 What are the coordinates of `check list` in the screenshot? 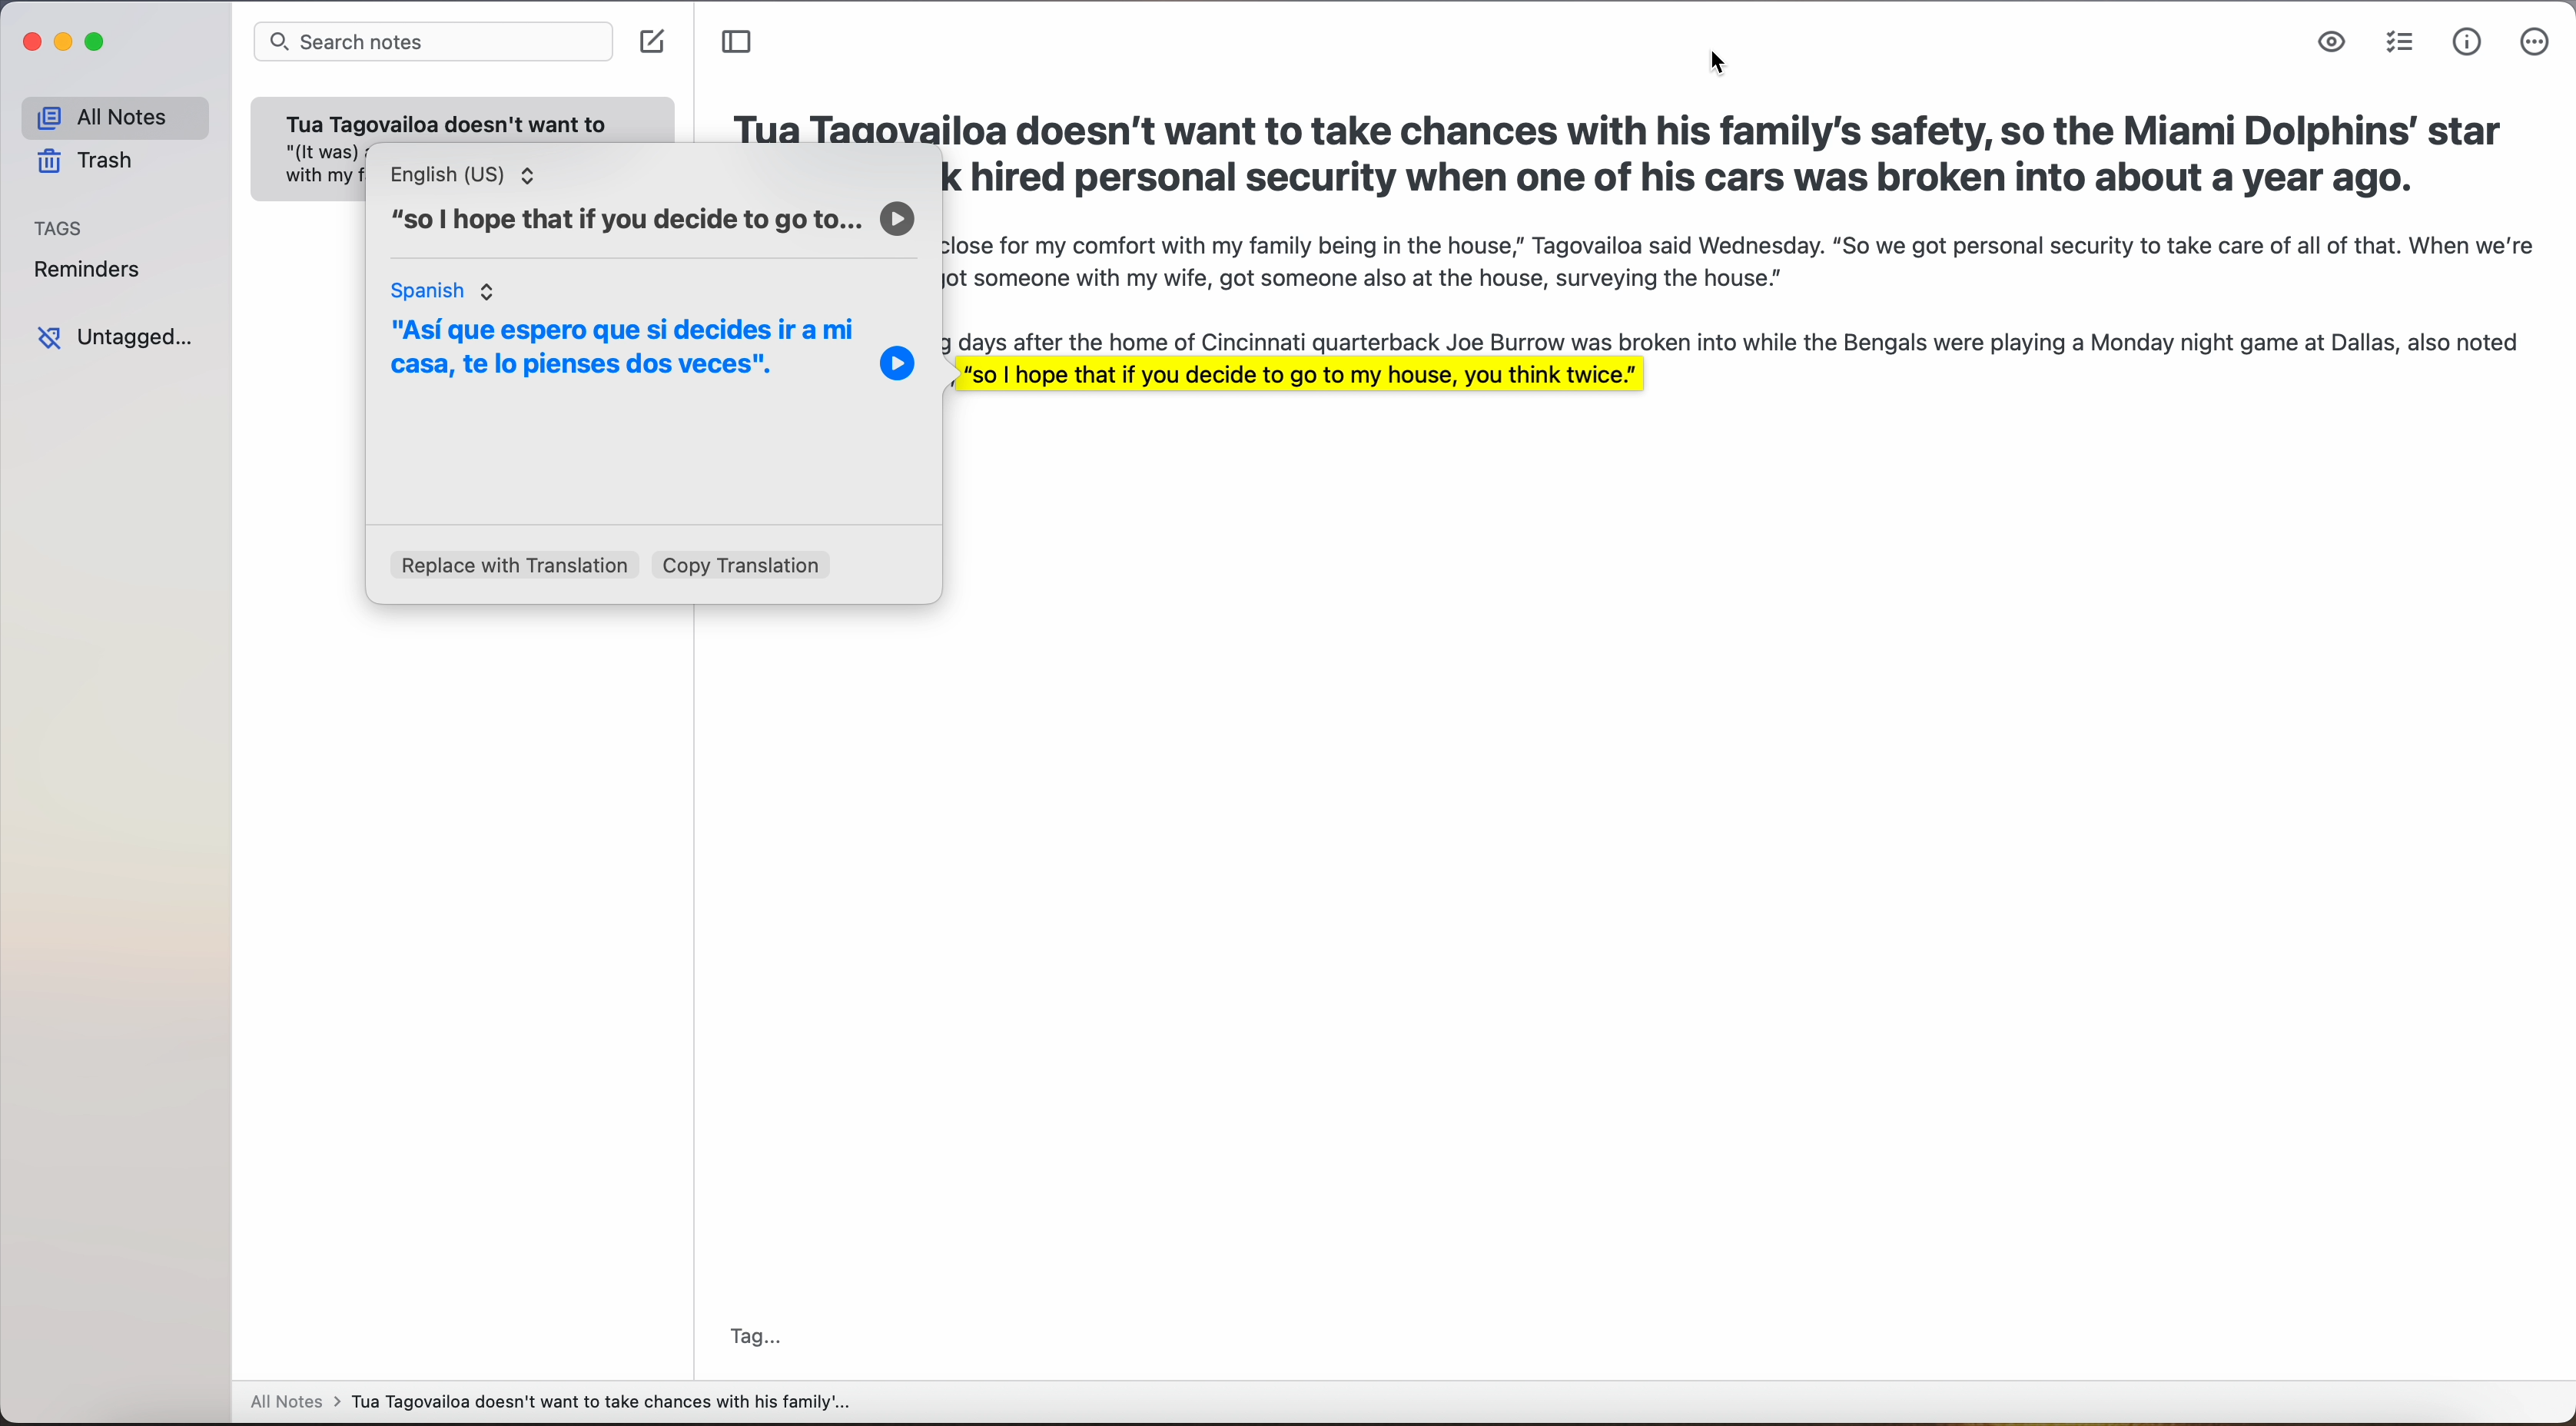 It's located at (2400, 45).